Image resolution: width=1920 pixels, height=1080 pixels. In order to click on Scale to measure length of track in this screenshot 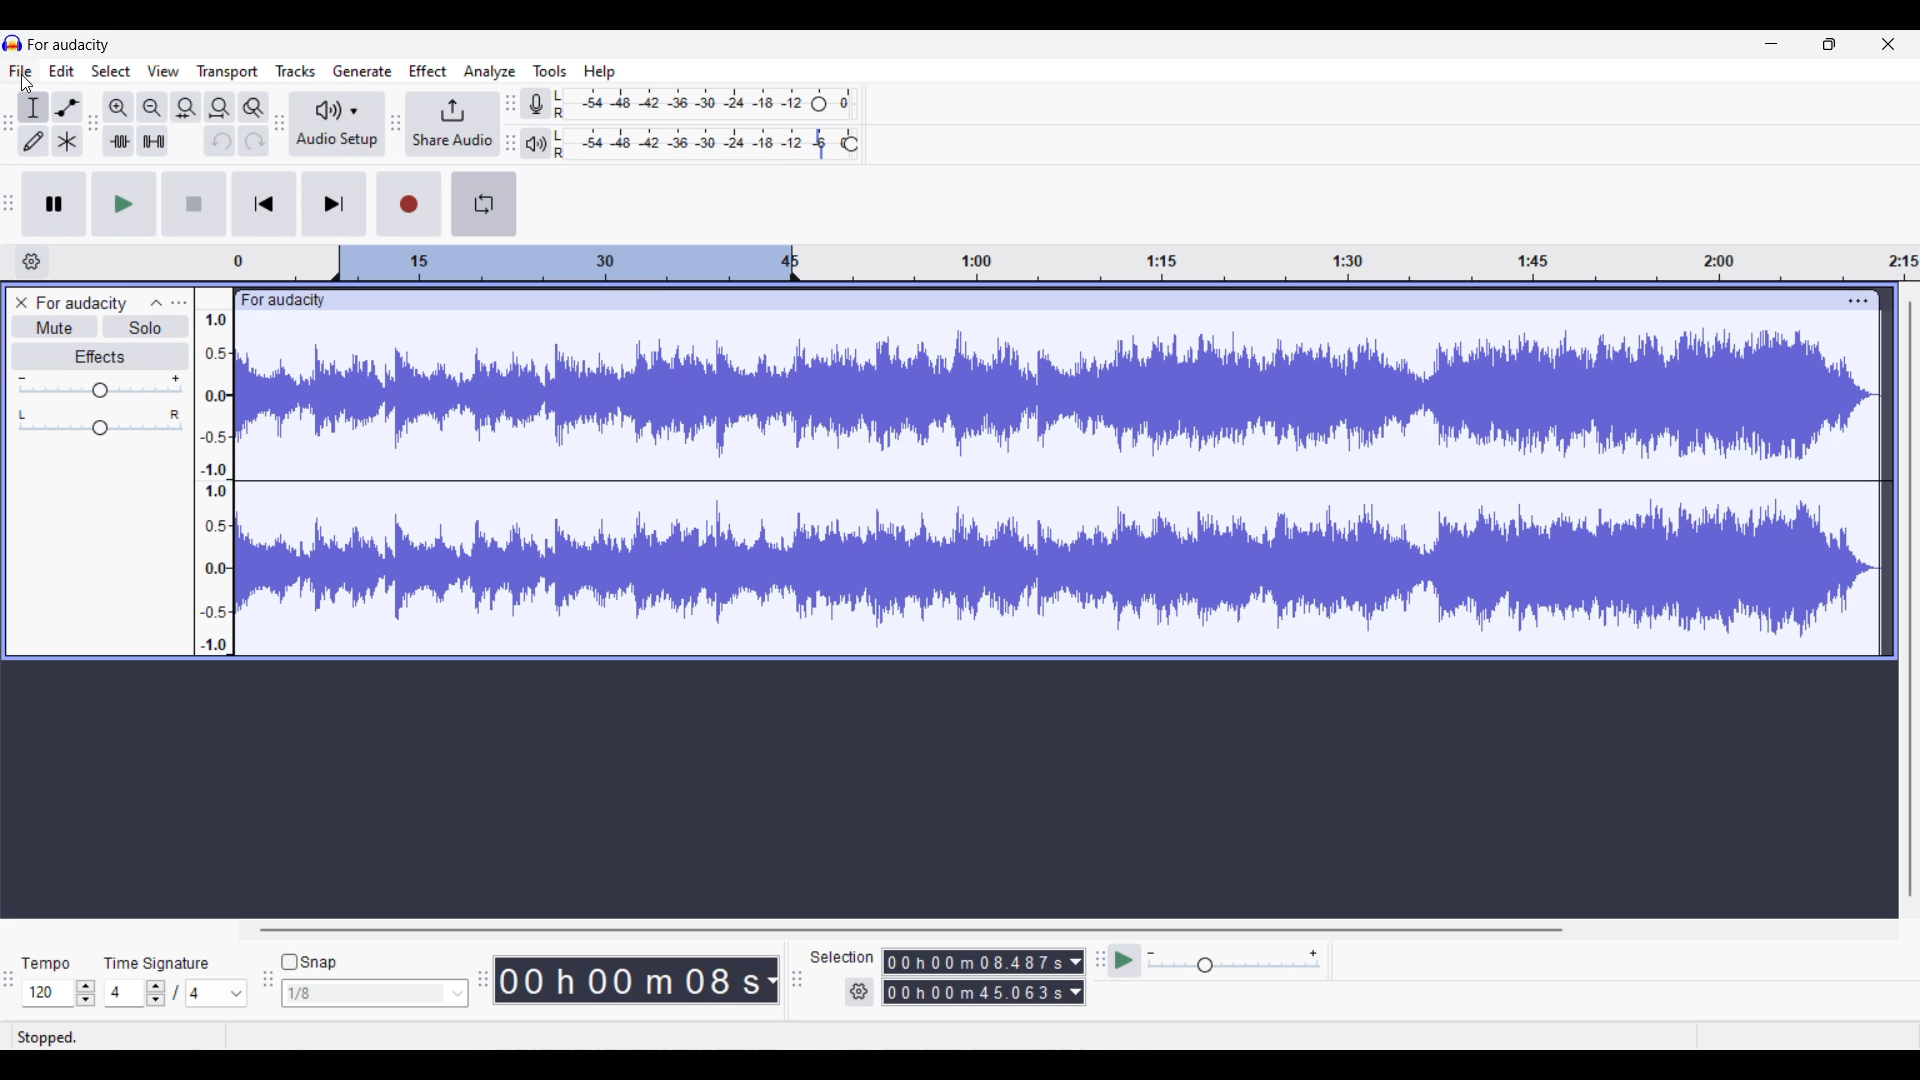, I will do `click(1075, 262)`.